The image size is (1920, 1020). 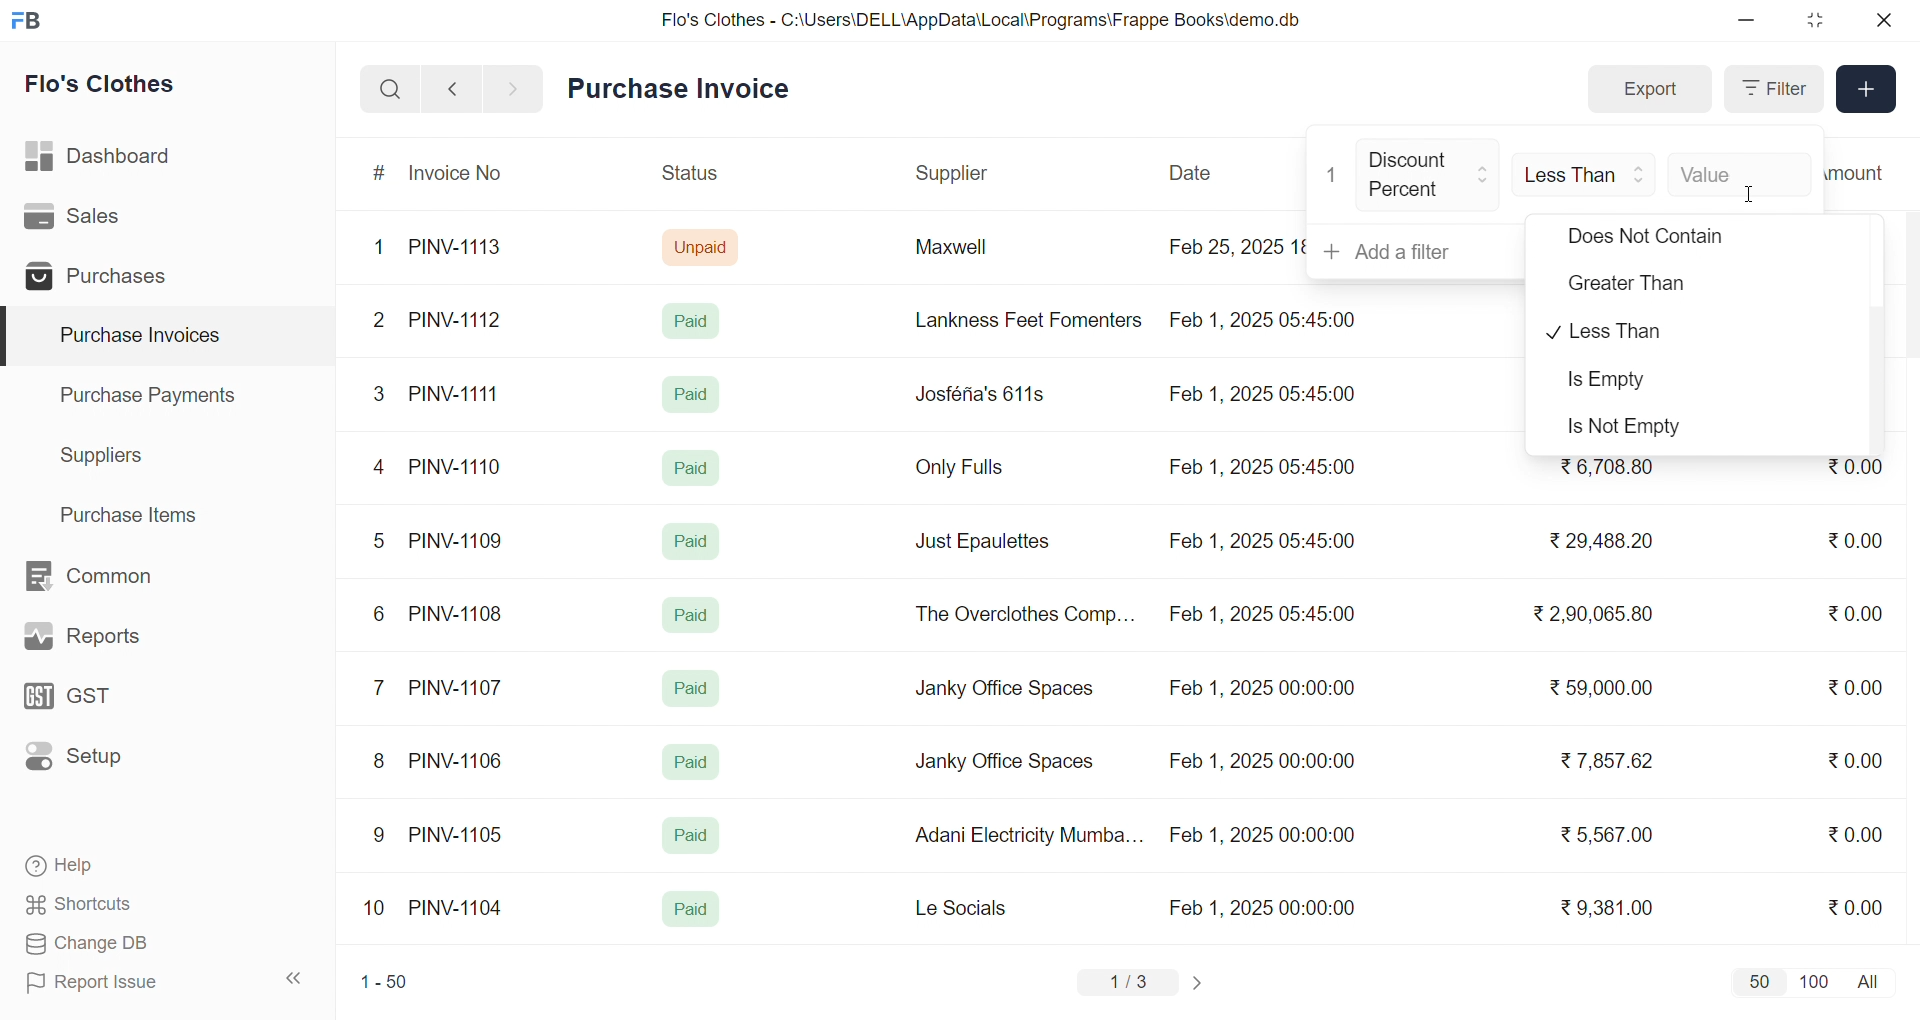 I want to click on 4, so click(x=383, y=468).